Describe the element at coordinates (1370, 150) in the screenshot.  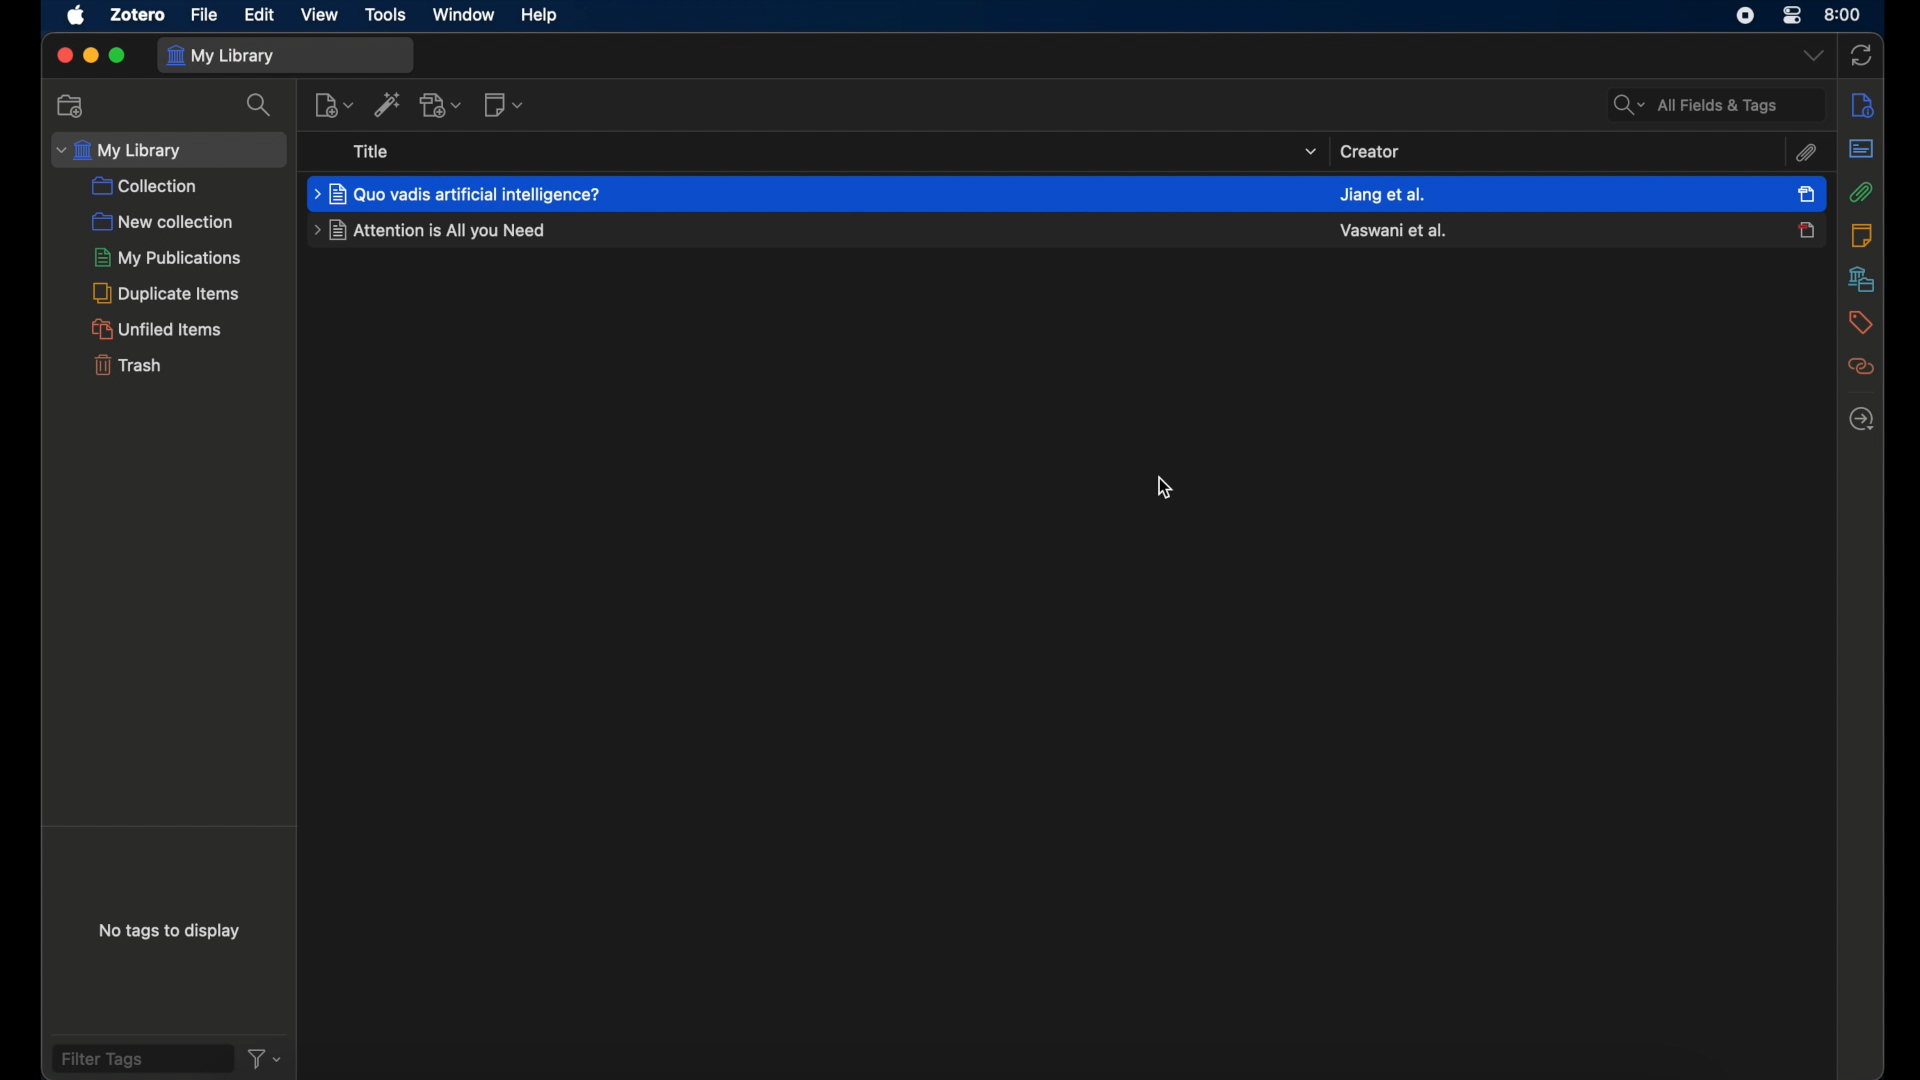
I see `creator` at that location.